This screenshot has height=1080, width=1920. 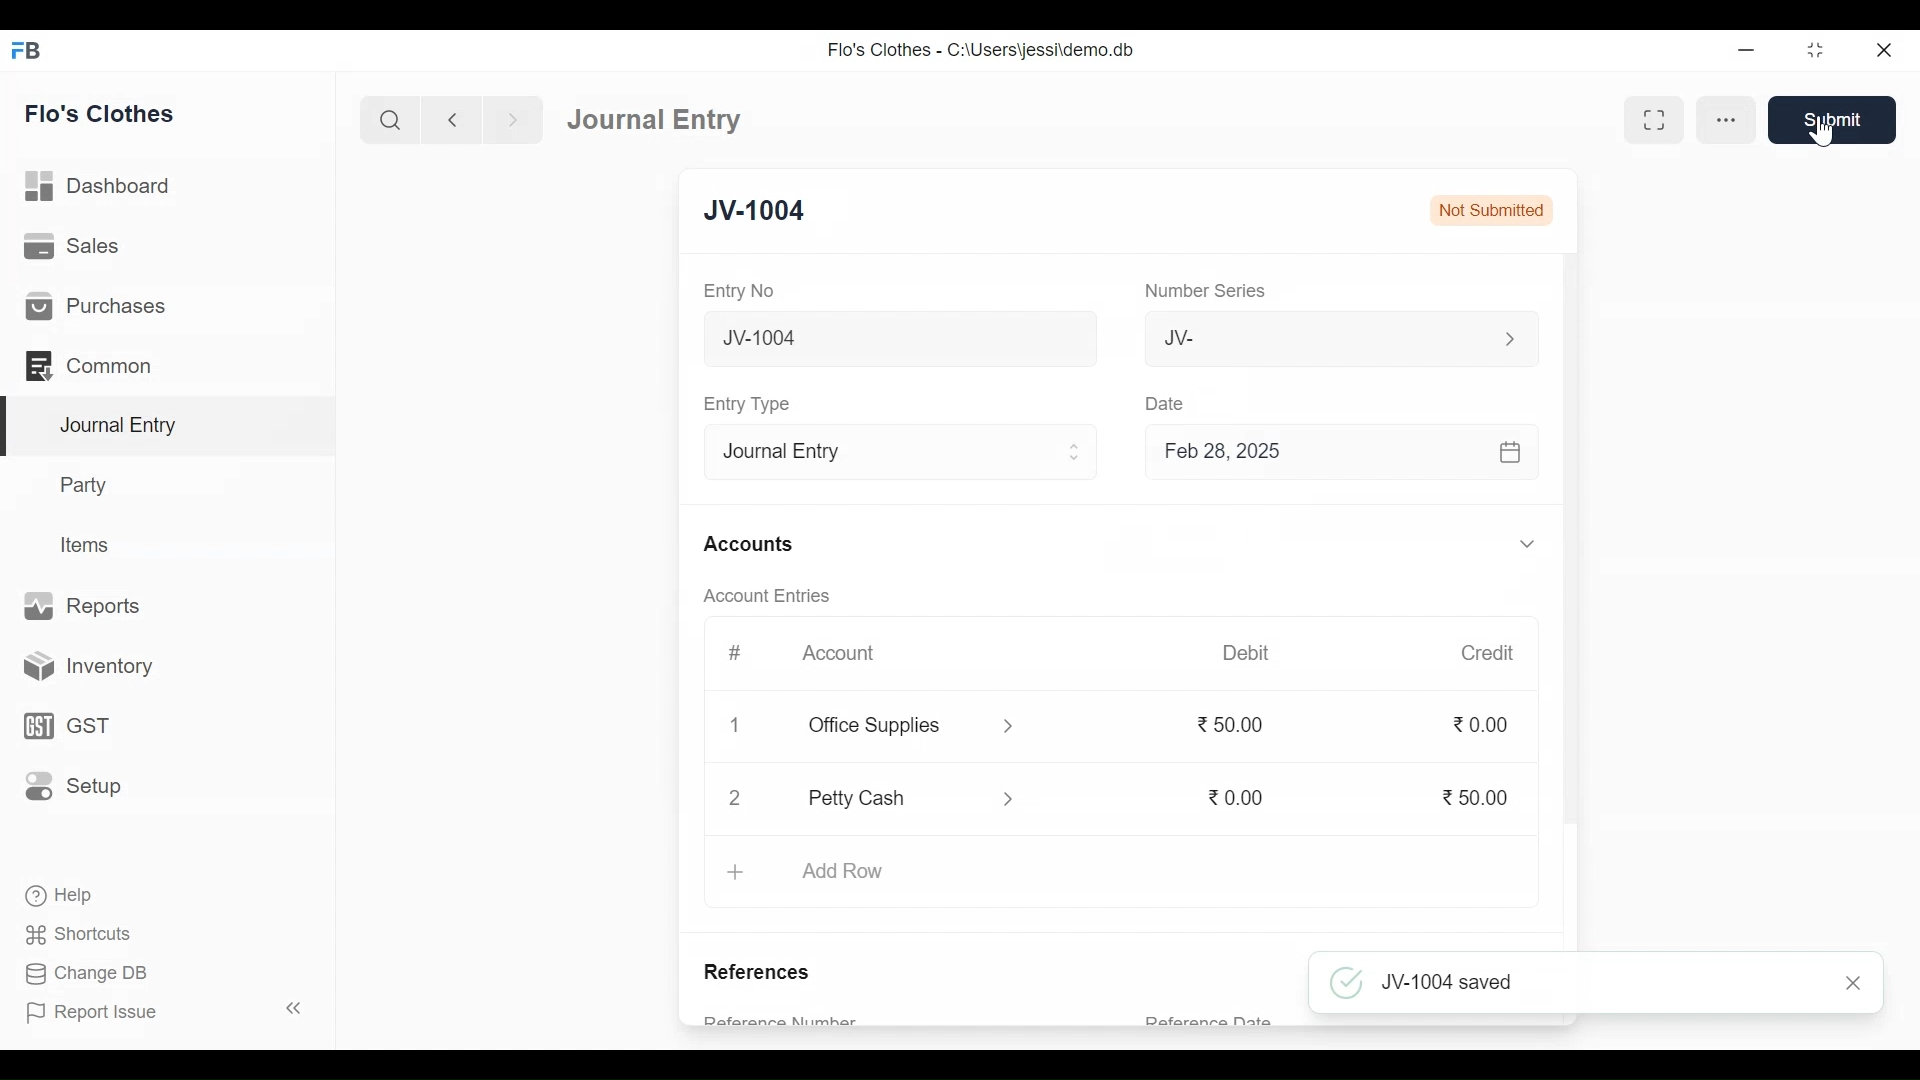 What do you see at coordinates (1814, 50) in the screenshot?
I see `Restore` at bounding box center [1814, 50].